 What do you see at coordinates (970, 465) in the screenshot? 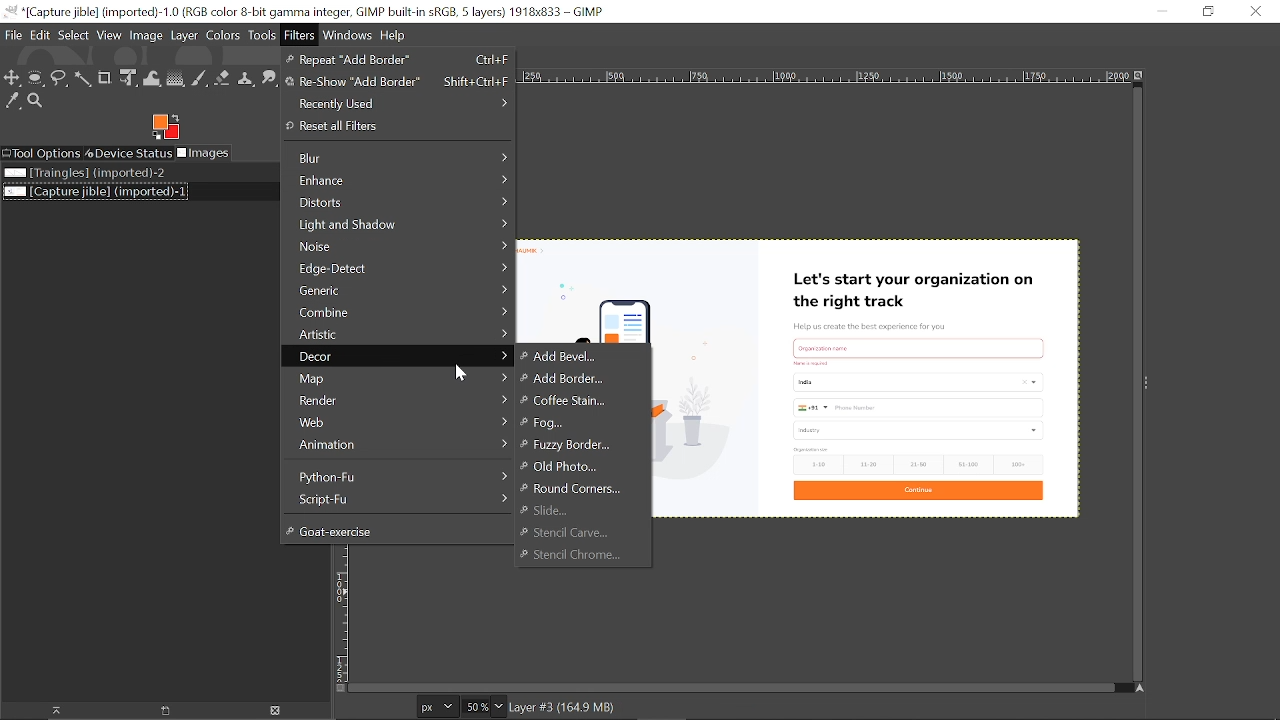
I see `51-100` at bounding box center [970, 465].